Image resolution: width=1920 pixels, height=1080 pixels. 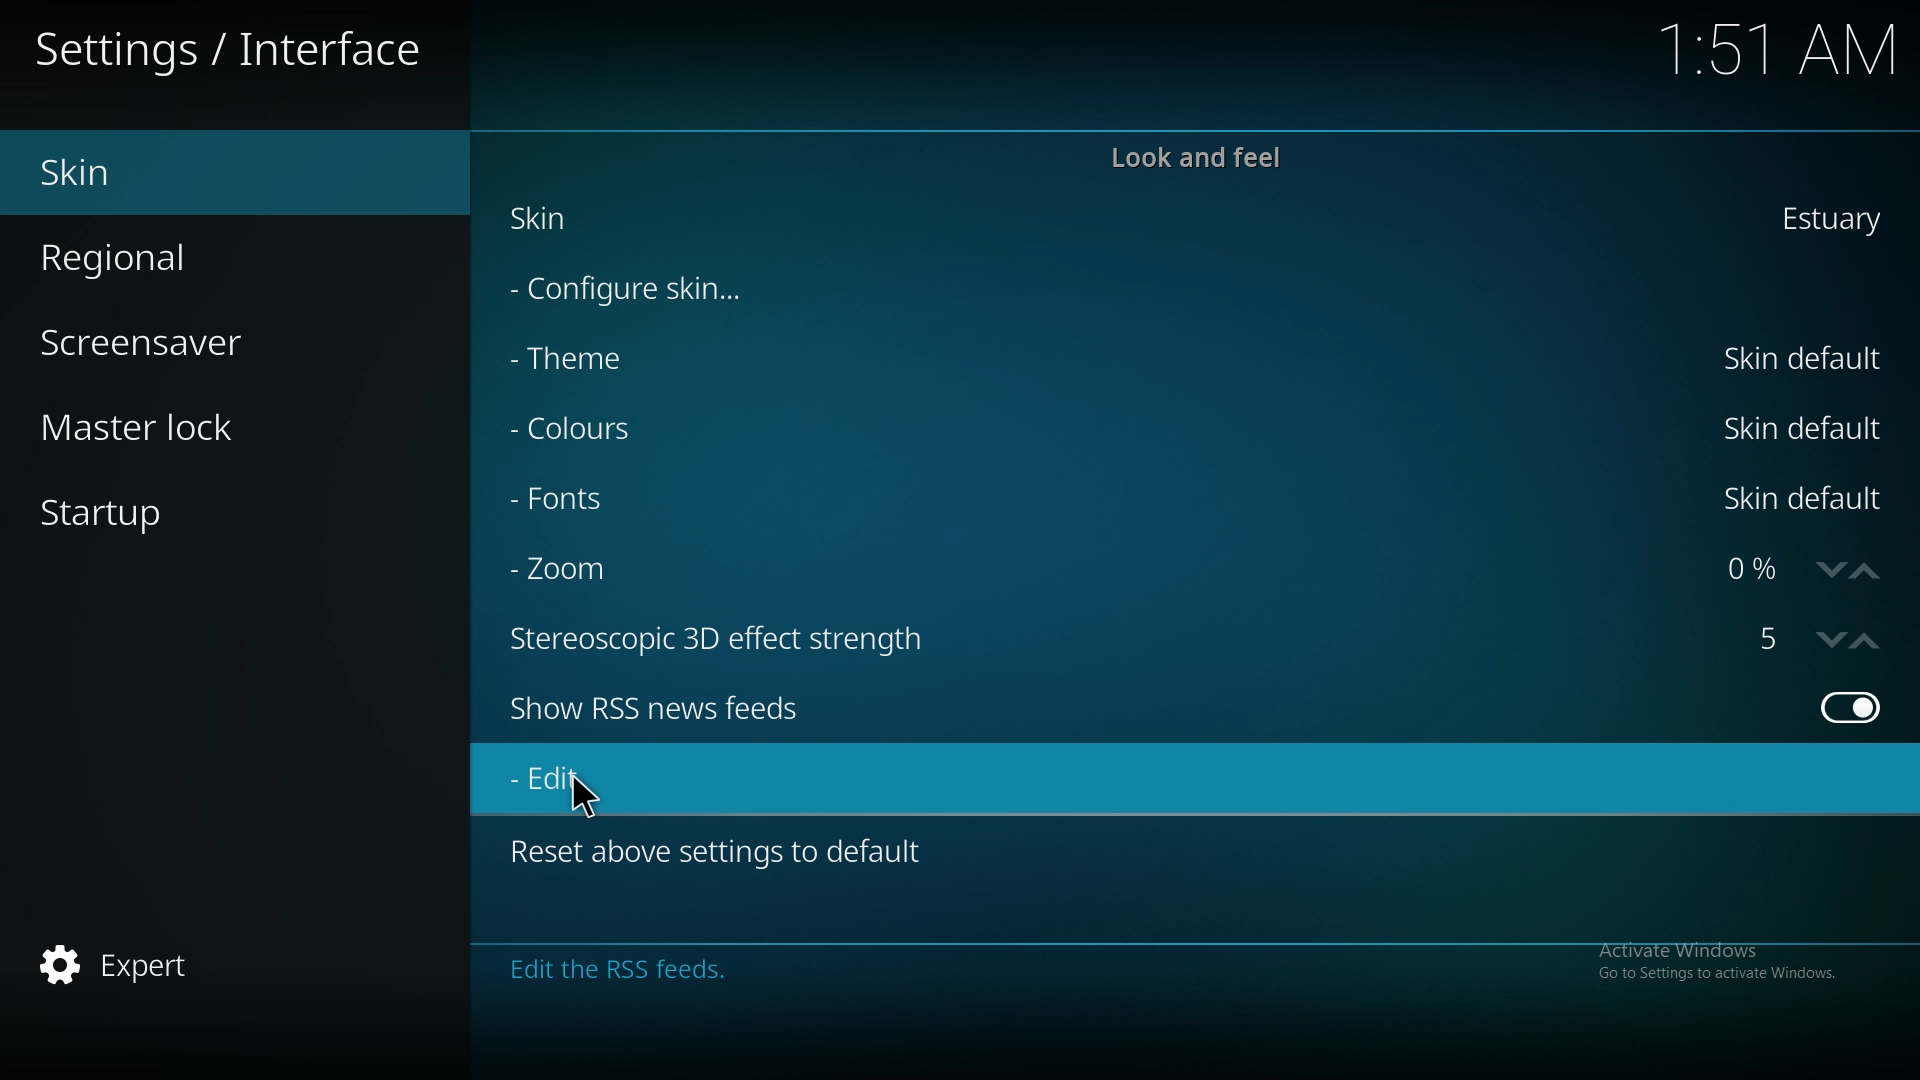 I want to click on skin default, so click(x=1807, y=499).